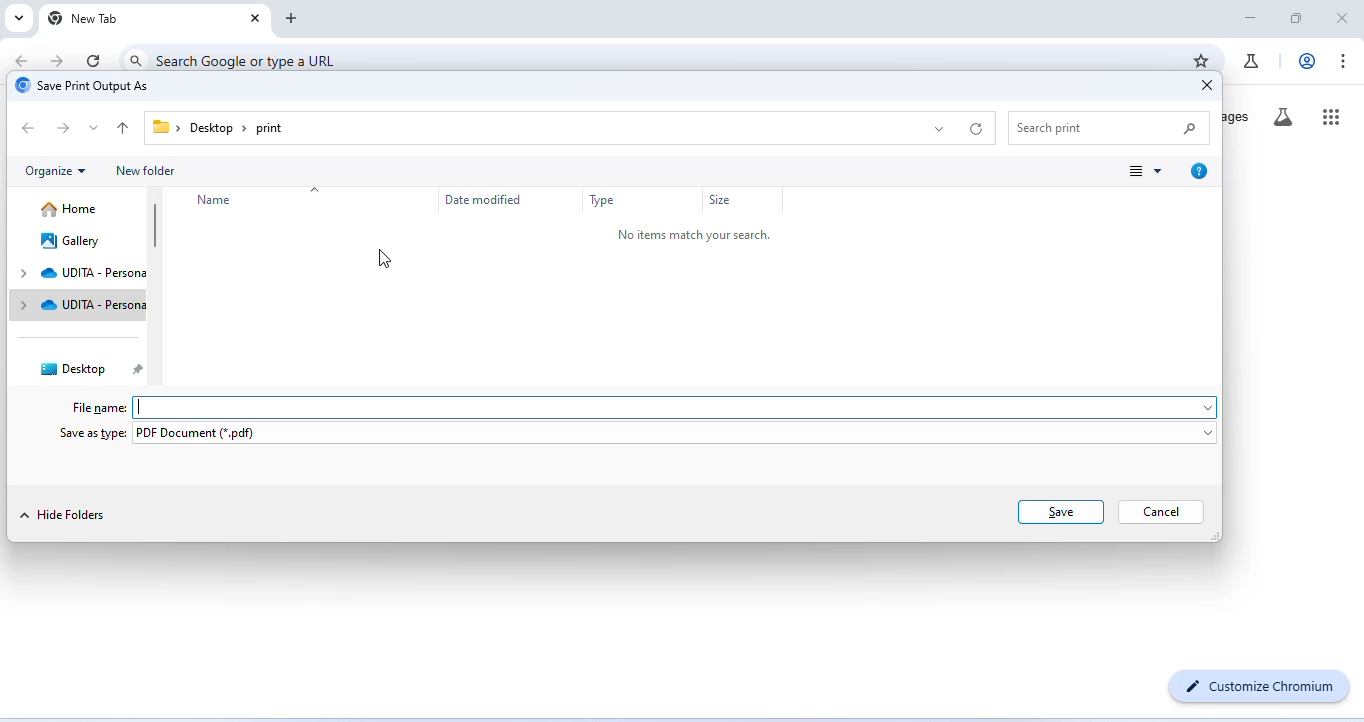 This screenshot has height=722, width=1364. Describe the element at coordinates (1263, 685) in the screenshot. I see `customize chromium` at that location.